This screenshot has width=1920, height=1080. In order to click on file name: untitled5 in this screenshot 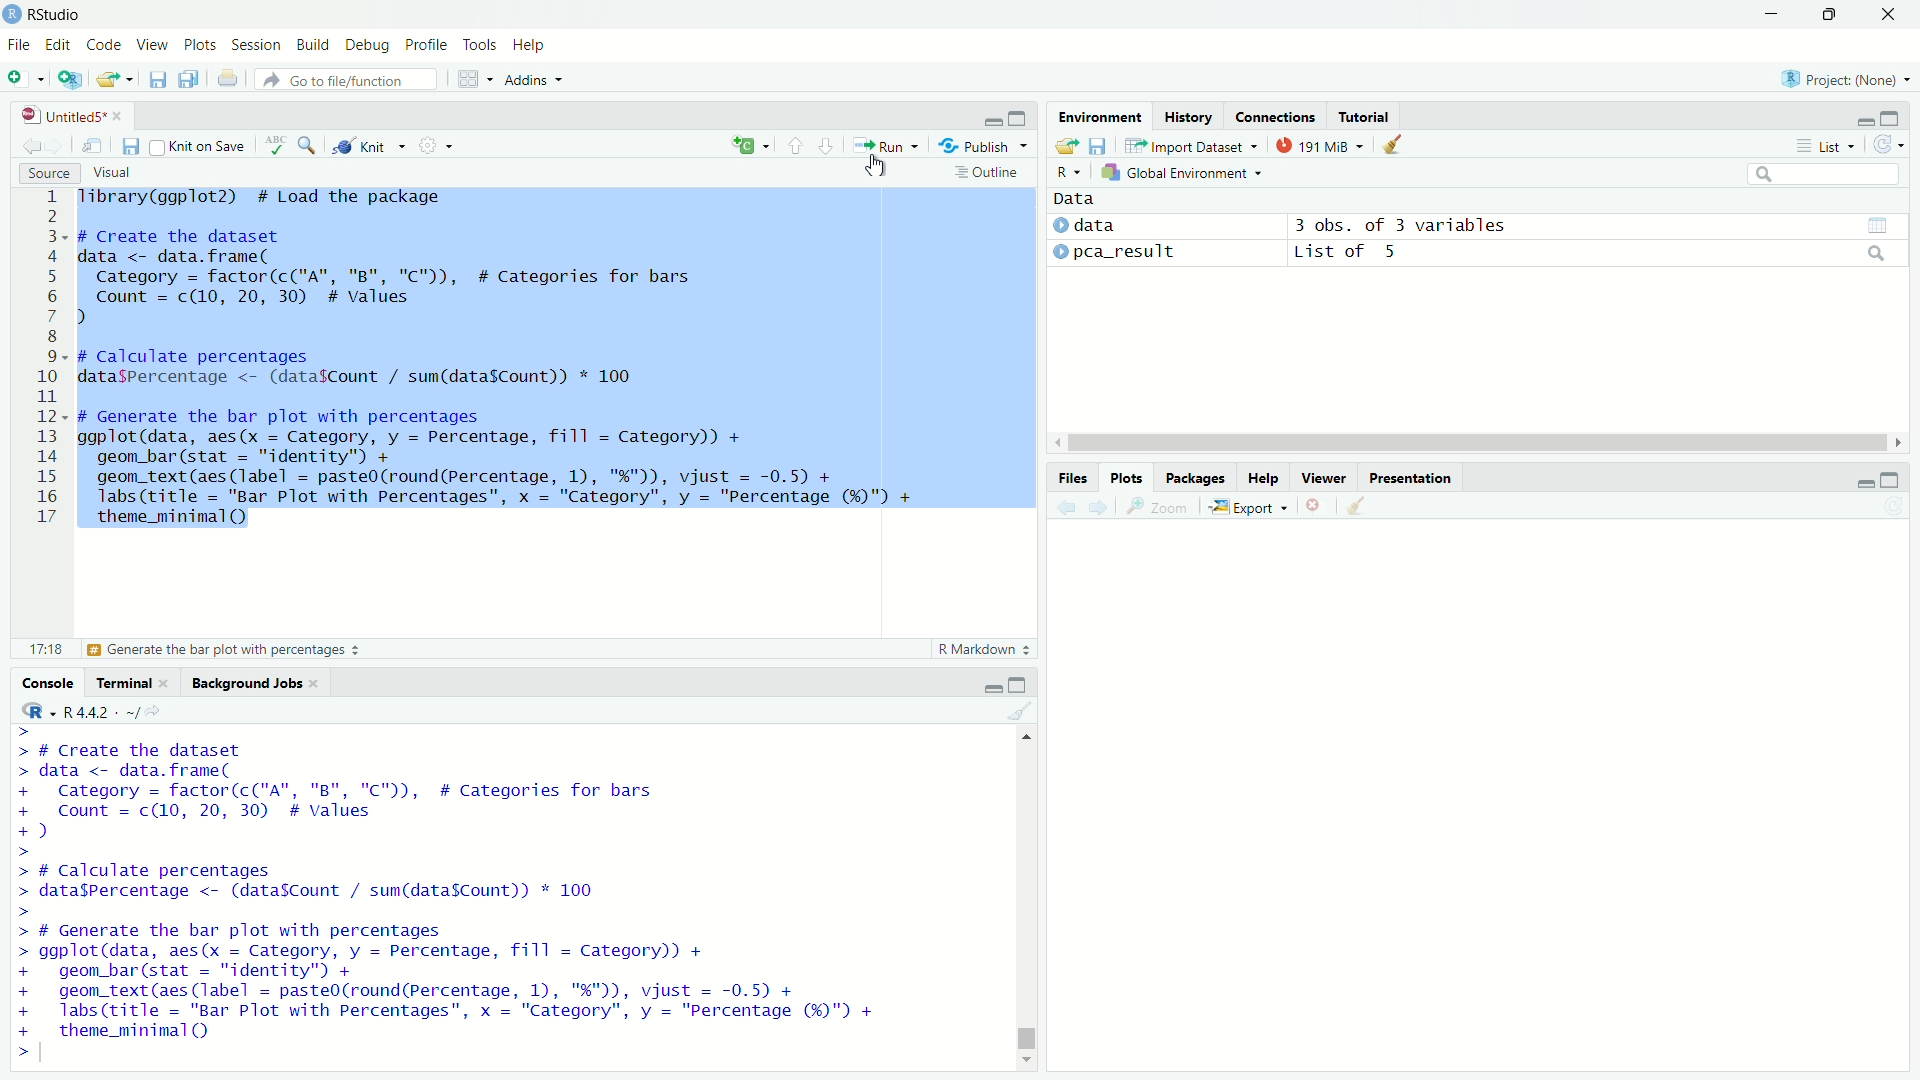, I will do `click(73, 116)`.